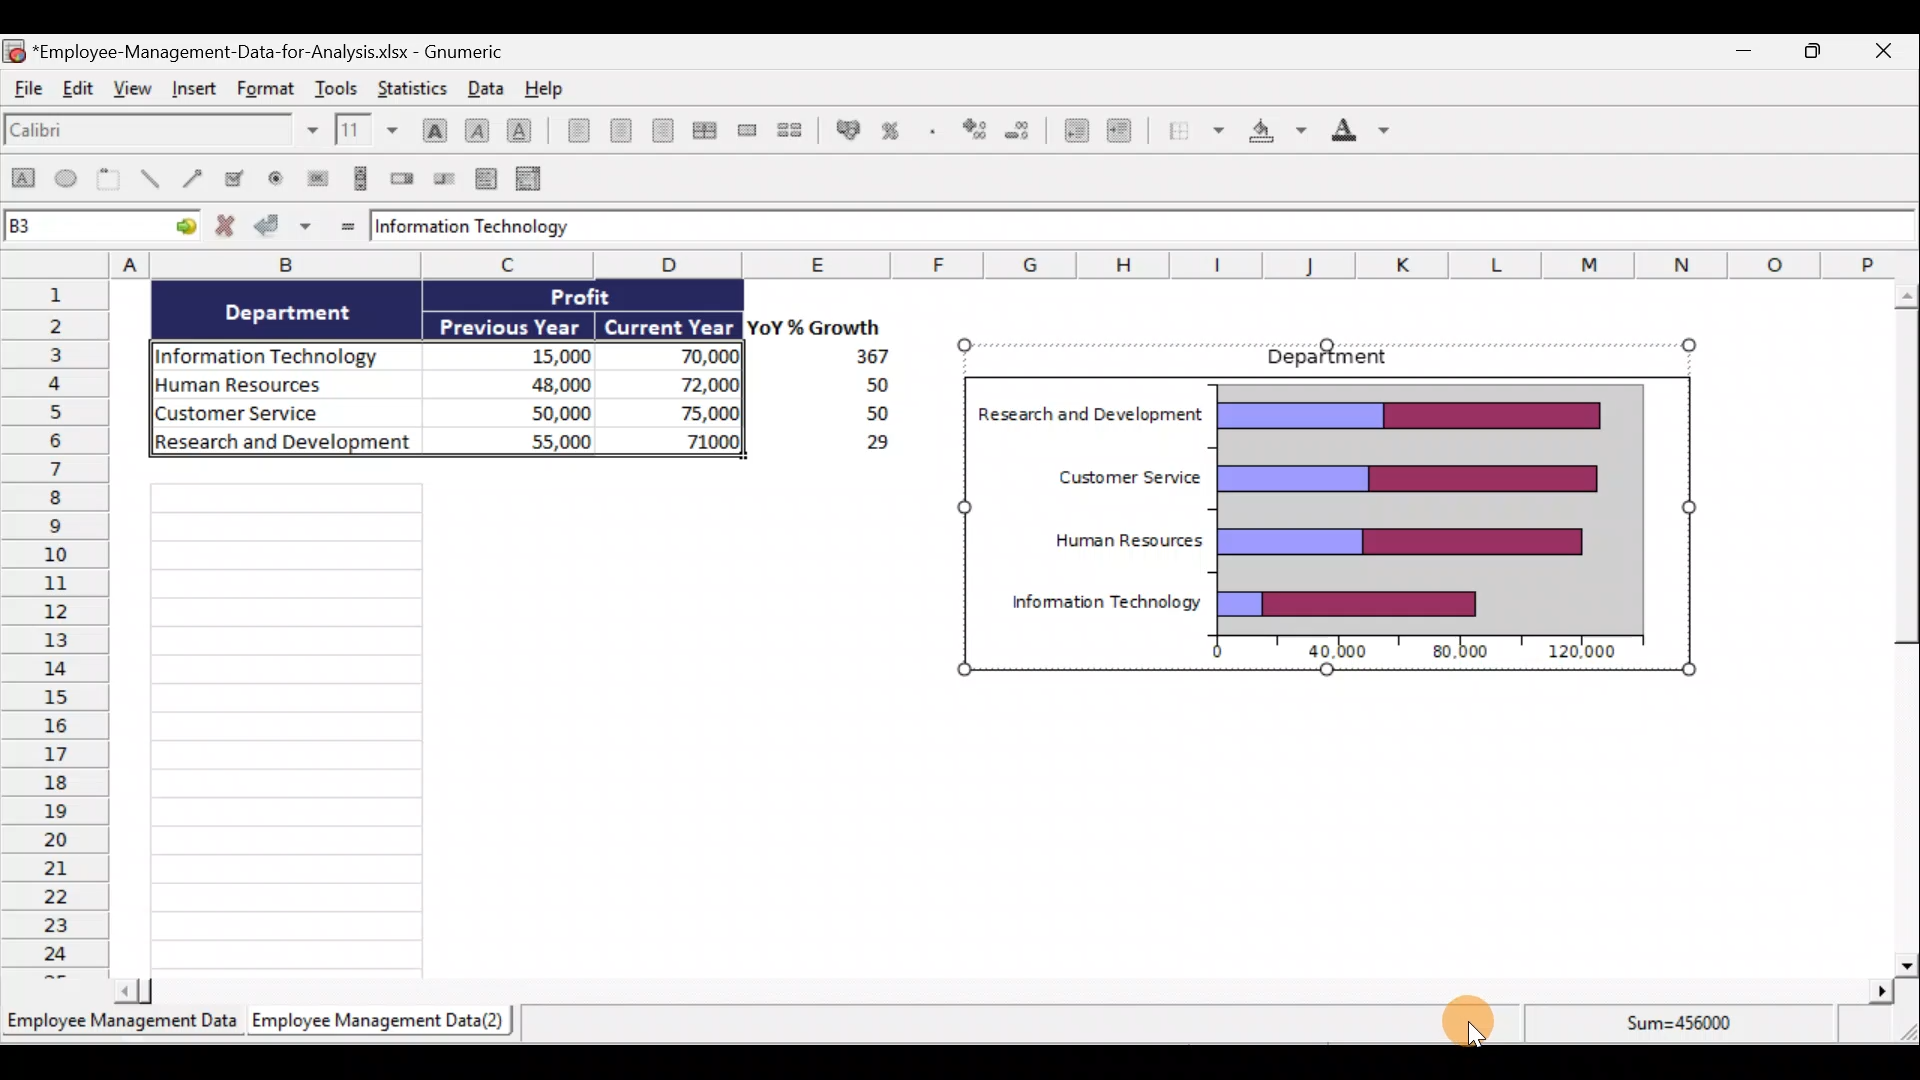 The width and height of the screenshot is (1920, 1080). What do you see at coordinates (512, 374) in the screenshot?
I see `Data` at bounding box center [512, 374].